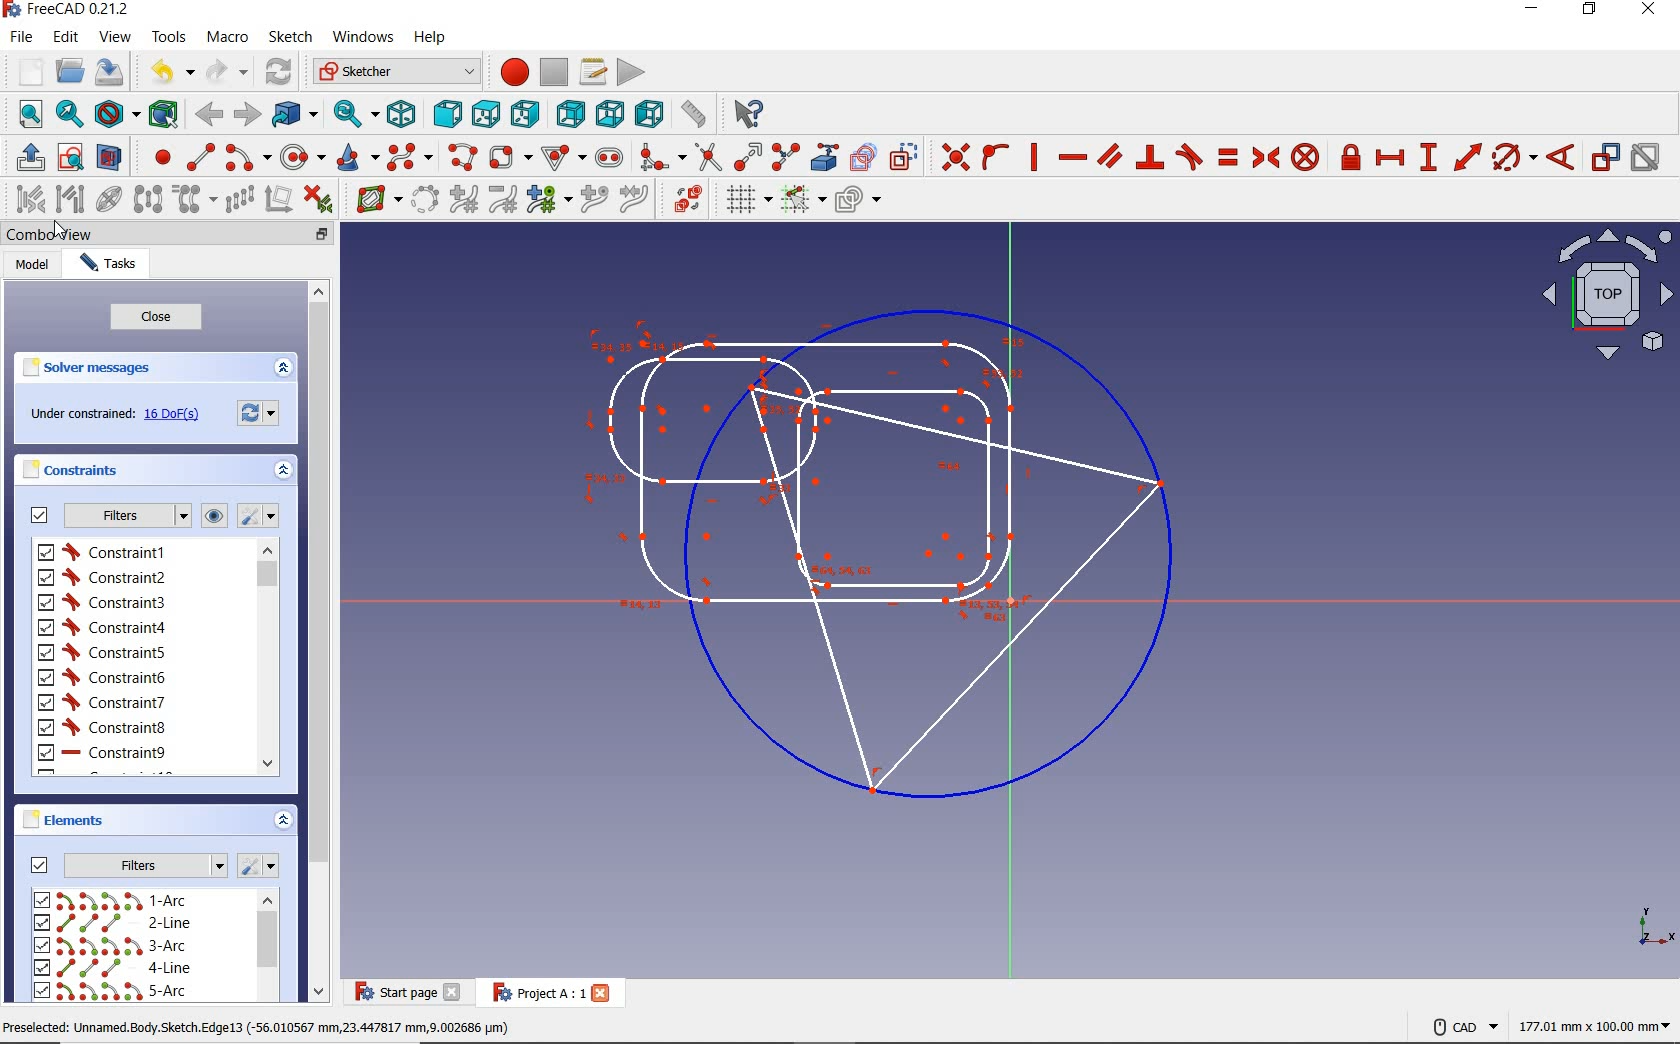 The height and width of the screenshot is (1044, 1680). What do you see at coordinates (1603, 295) in the screenshot?
I see `VIEW` at bounding box center [1603, 295].